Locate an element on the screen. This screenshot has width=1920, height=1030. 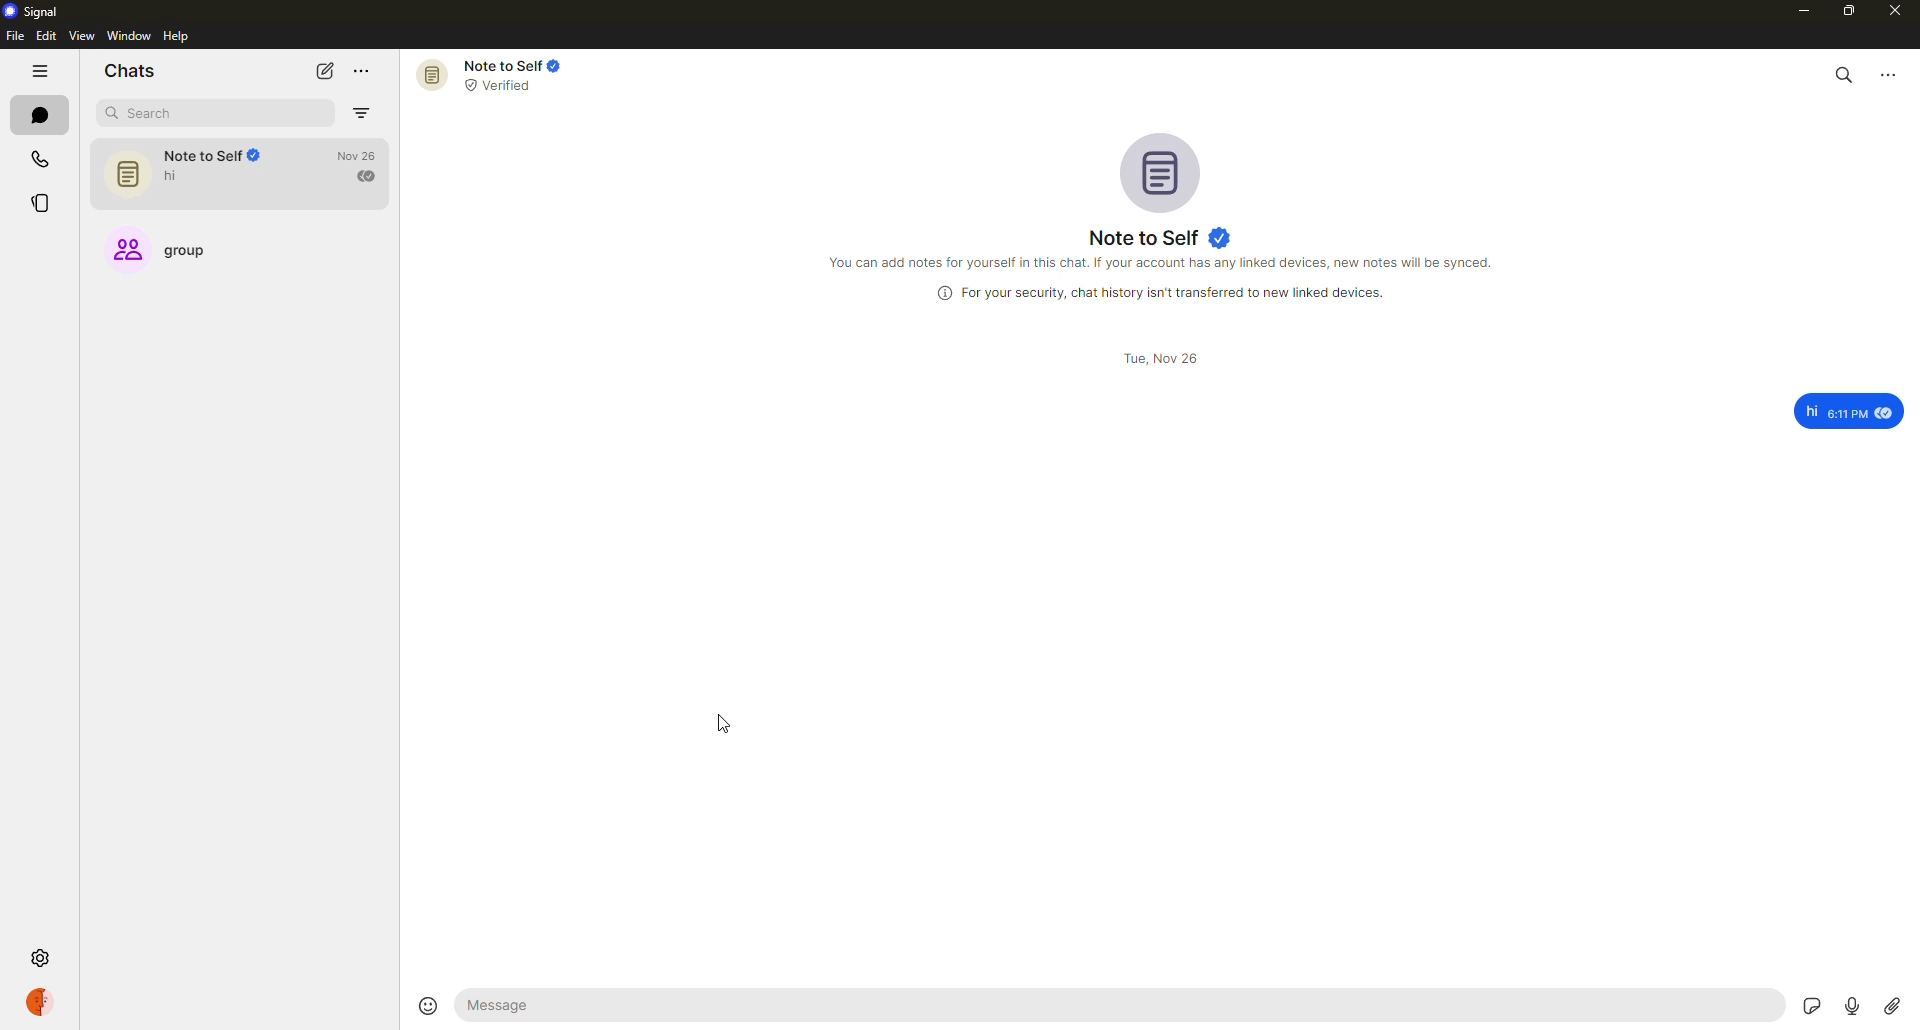
note to self is located at coordinates (490, 75).